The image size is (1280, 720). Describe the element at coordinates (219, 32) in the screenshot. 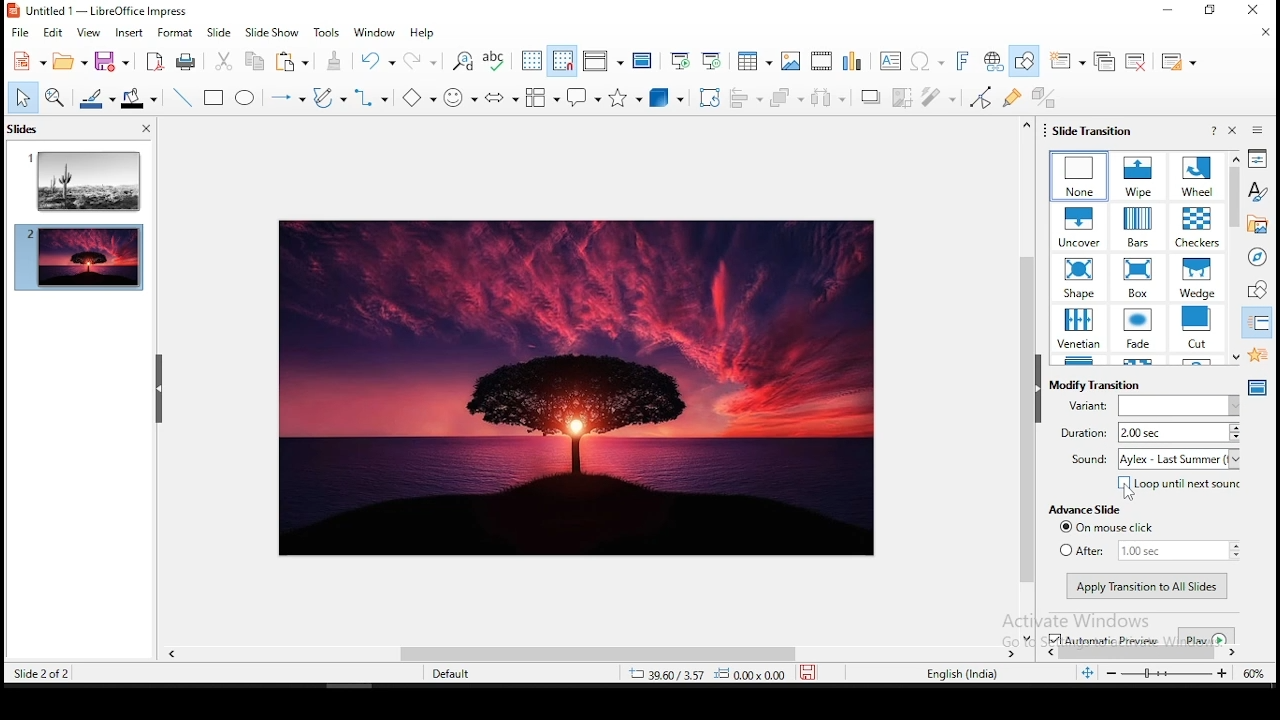

I see `slide` at that location.